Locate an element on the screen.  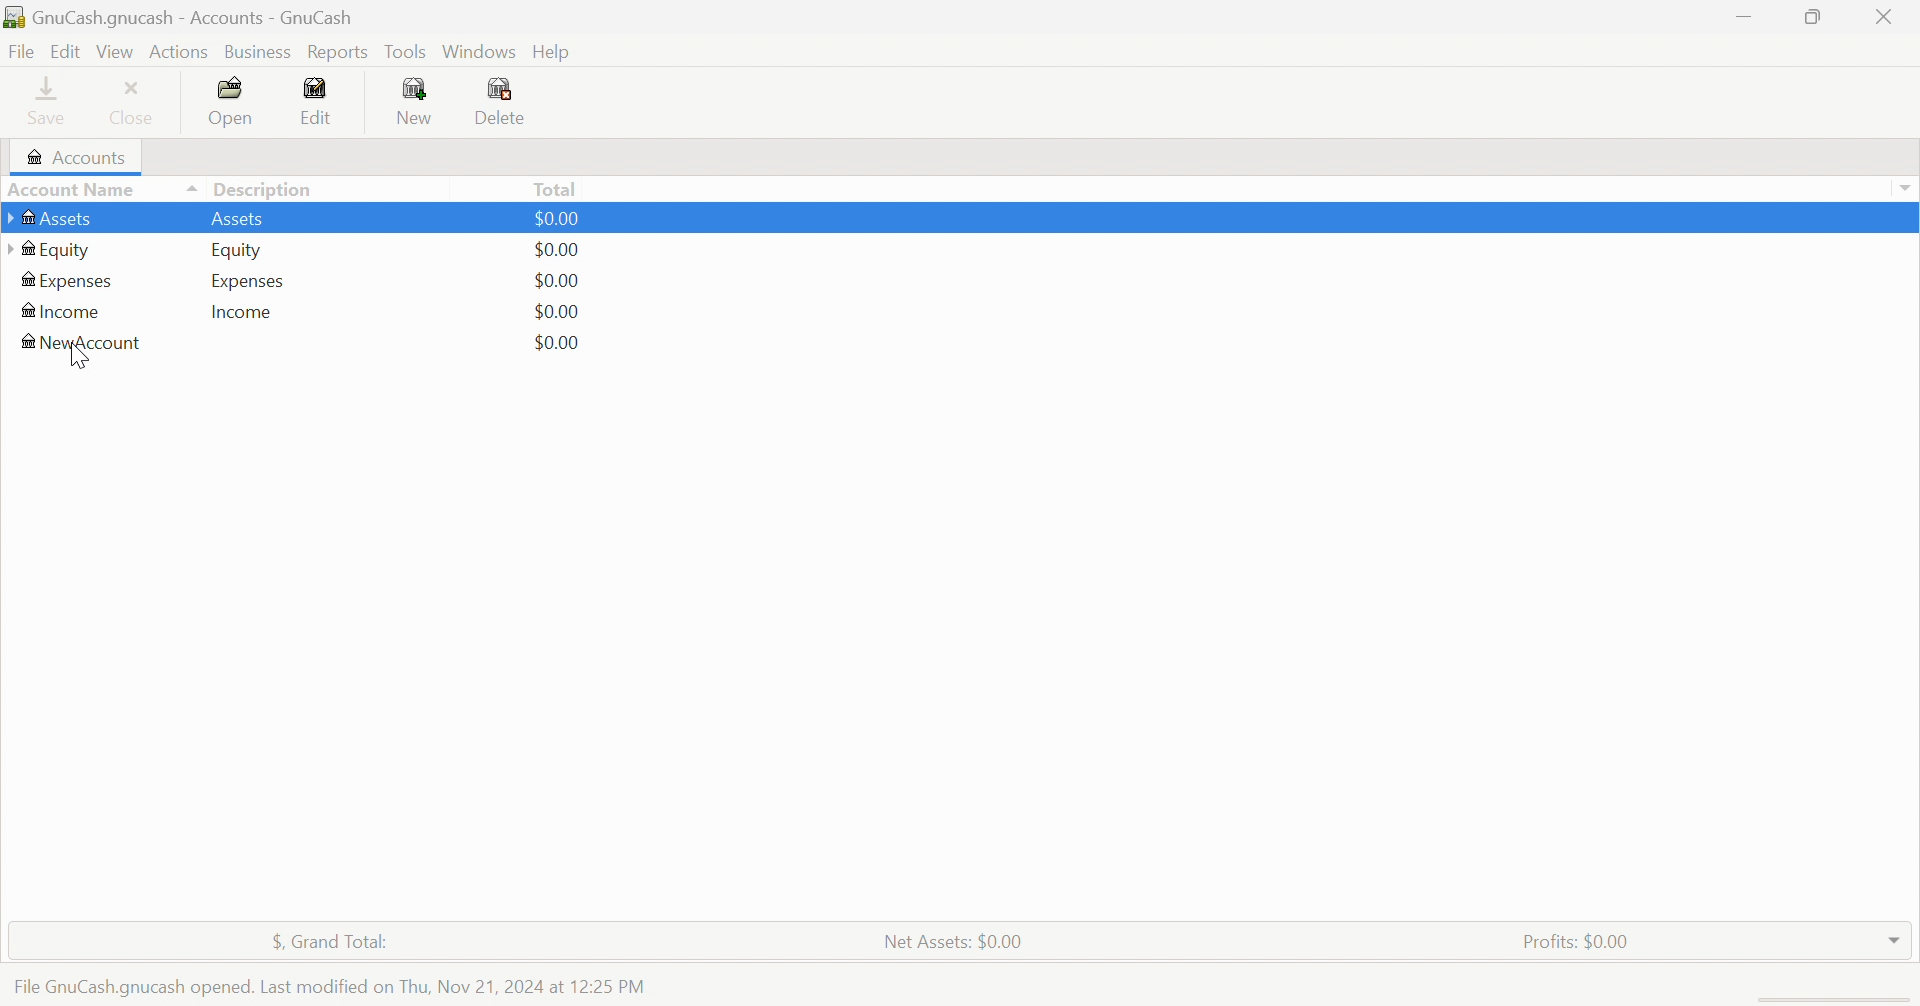
Profits: $0.00 is located at coordinates (1582, 941).